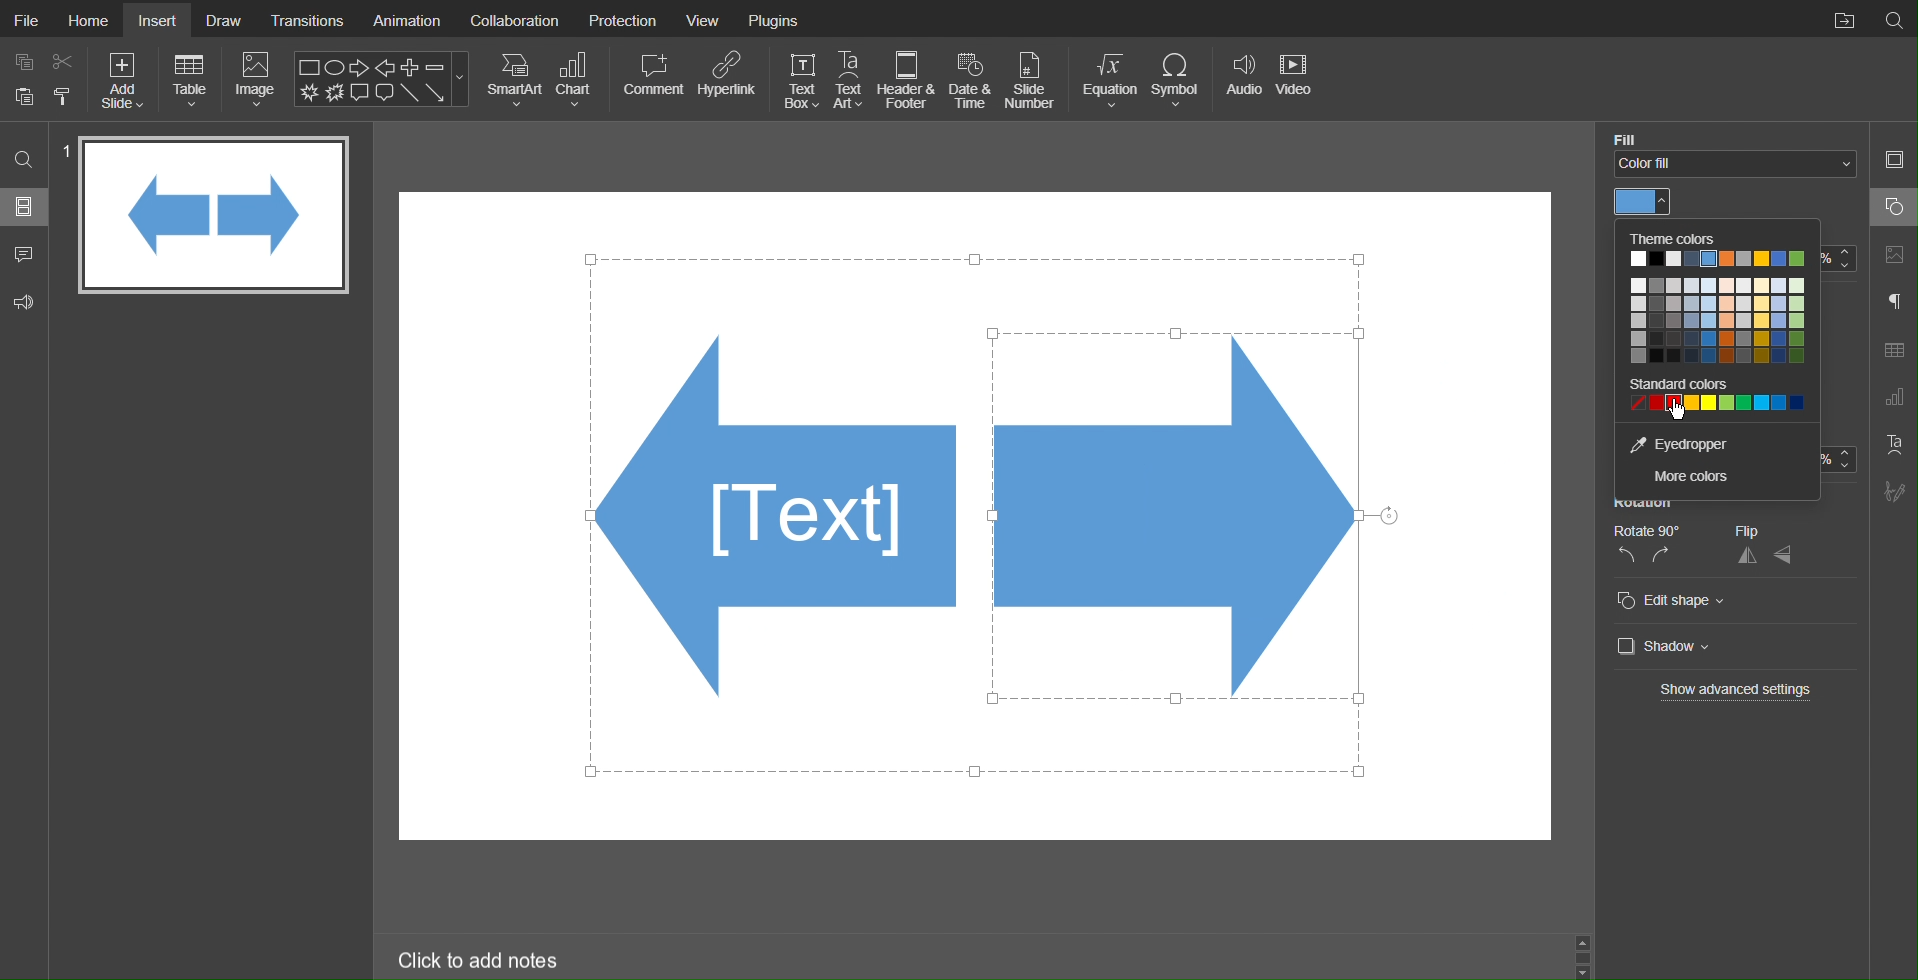 This screenshot has width=1918, height=980. Describe the element at coordinates (1184, 531) in the screenshot. I see `Selected Arrow` at that location.